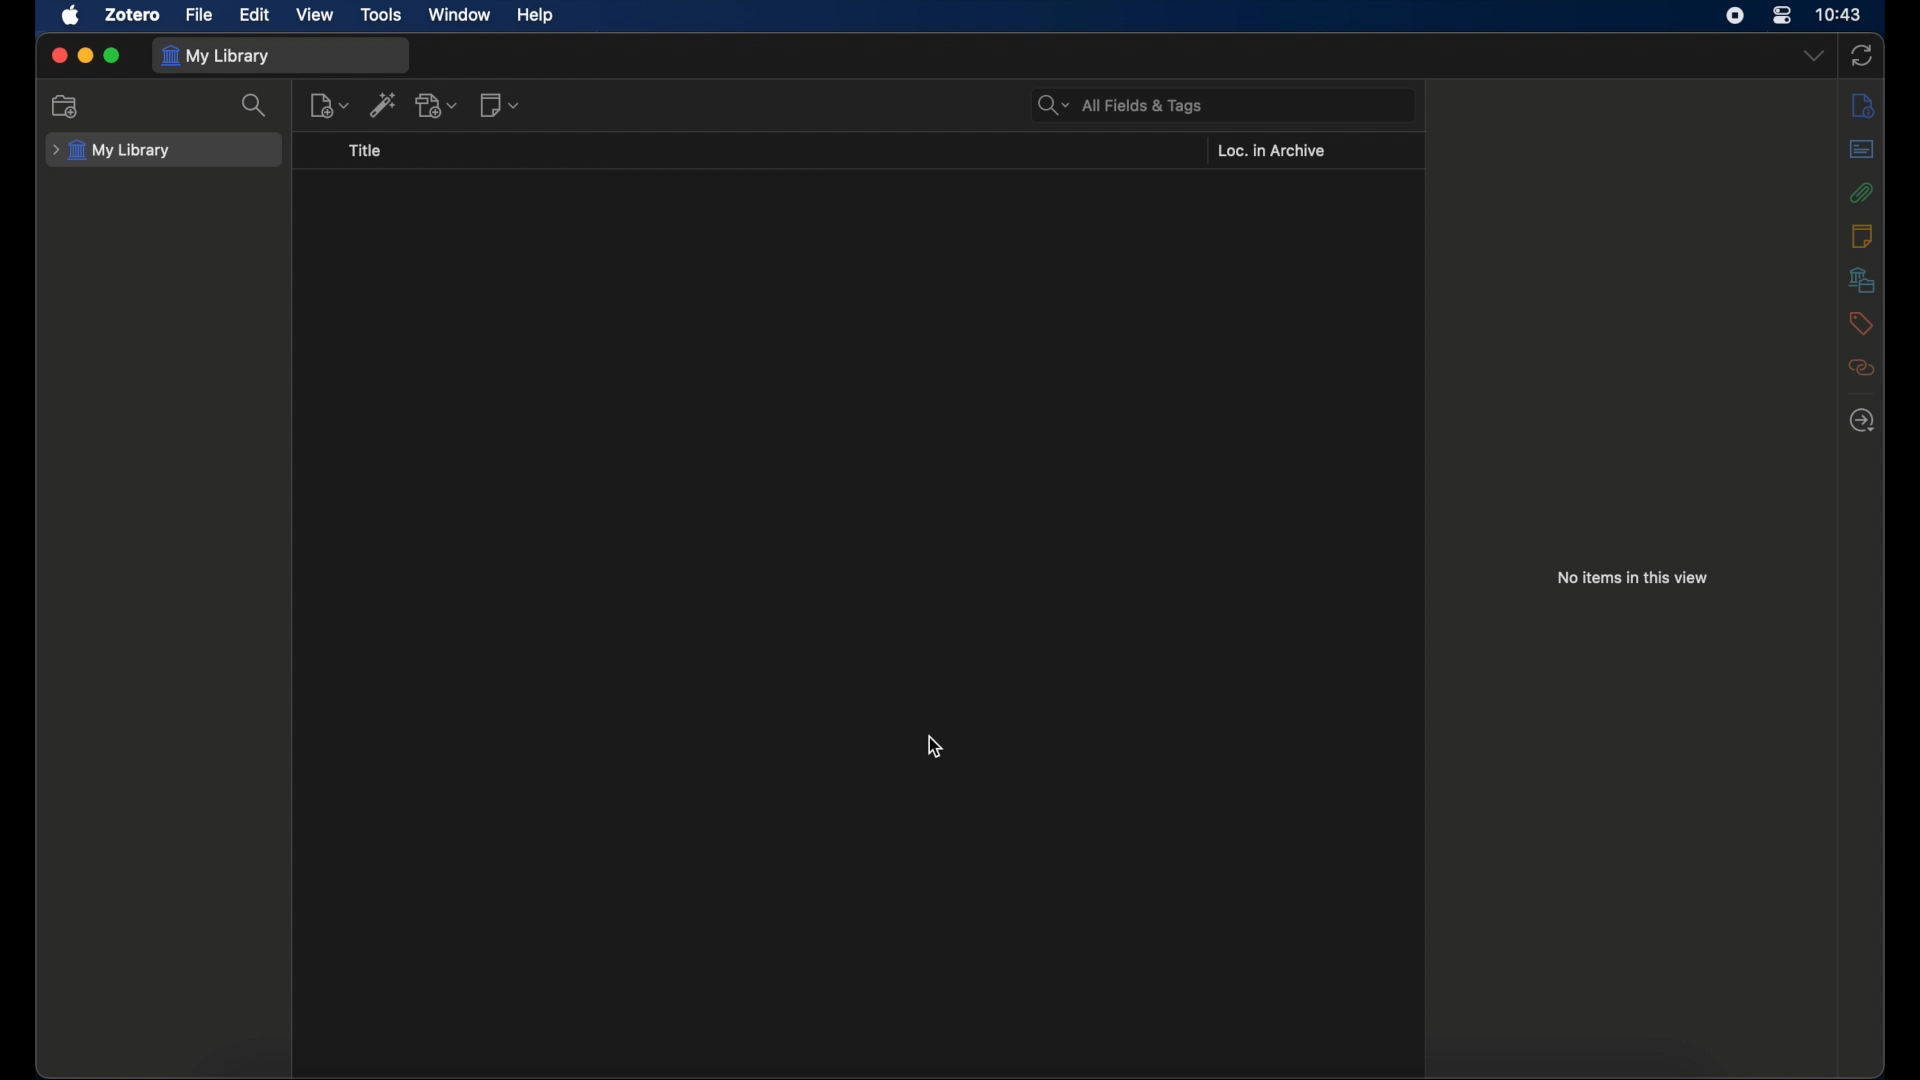 Image resolution: width=1920 pixels, height=1080 pixels. What do you see at coordinates (1861, 279) in the screenshot?
I see `libraries` at bounding box center [1861, 279].